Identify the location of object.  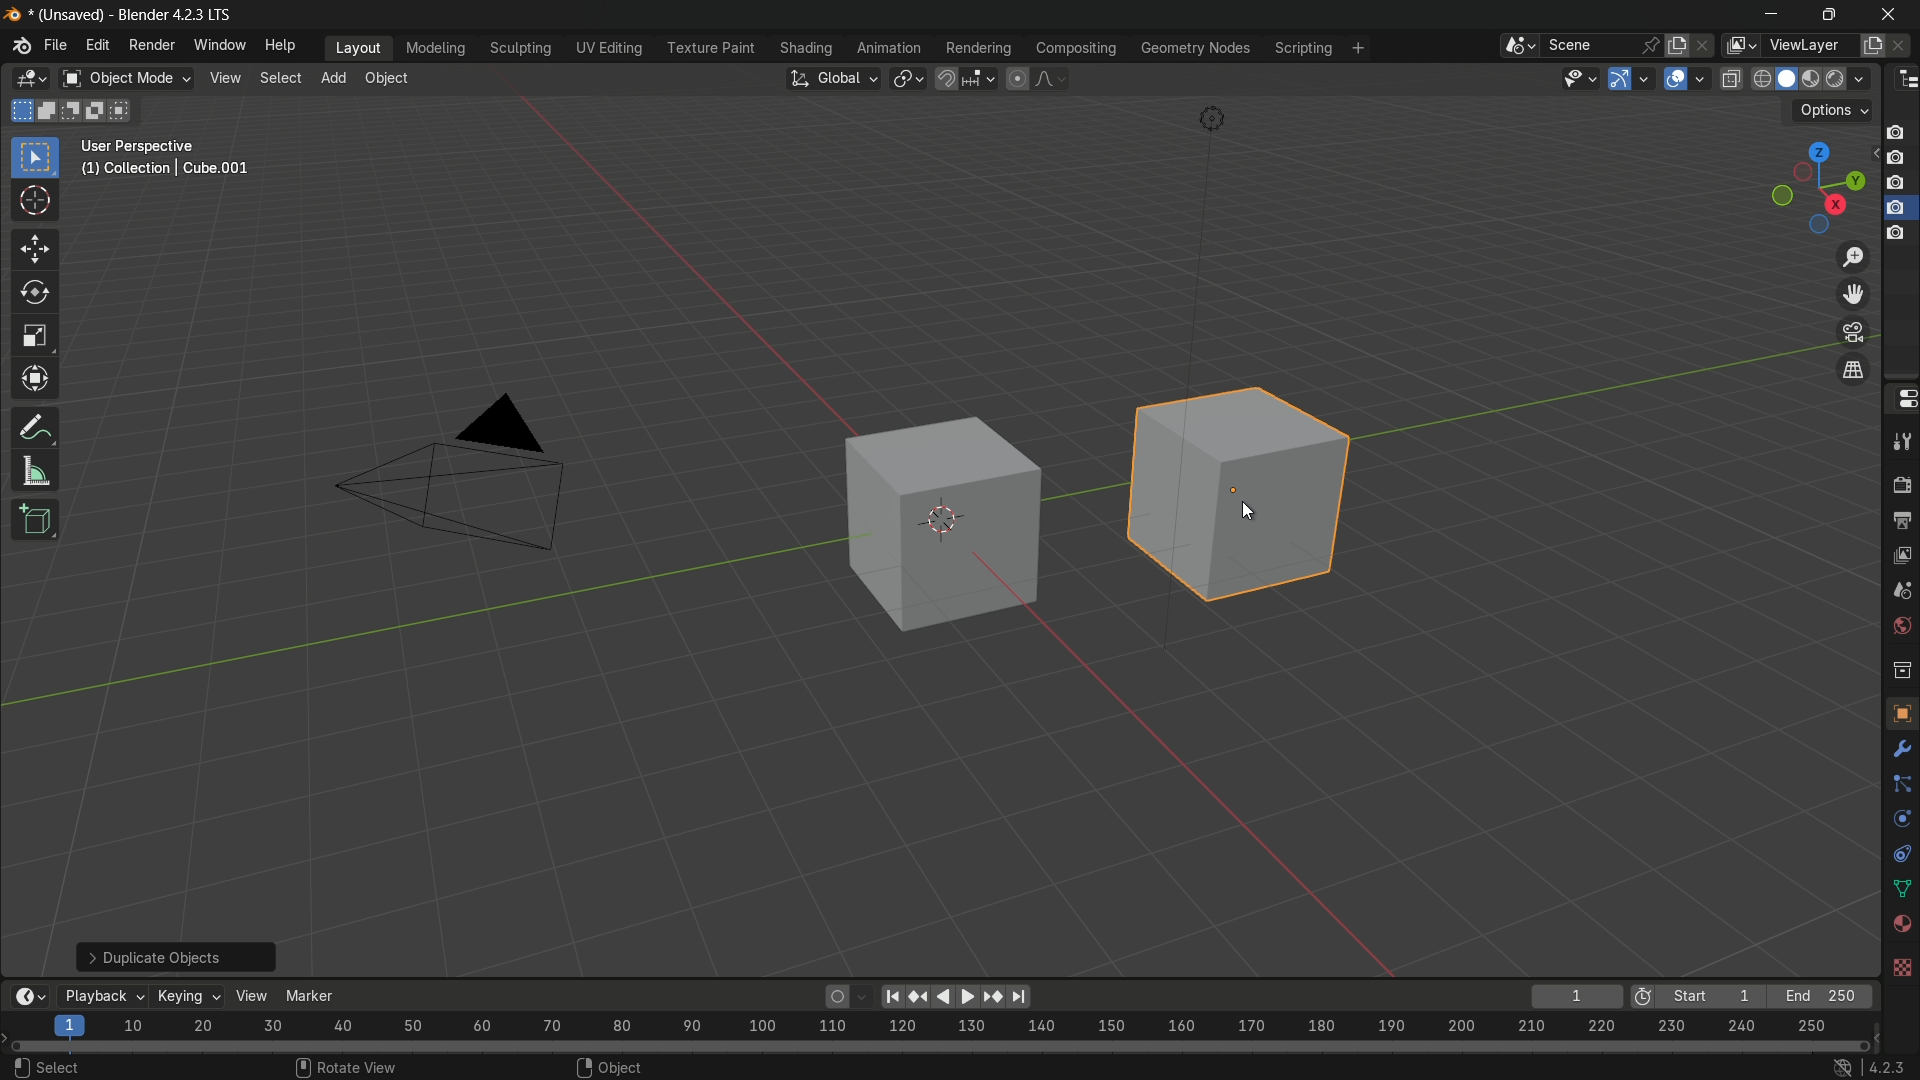
(1898, 712).